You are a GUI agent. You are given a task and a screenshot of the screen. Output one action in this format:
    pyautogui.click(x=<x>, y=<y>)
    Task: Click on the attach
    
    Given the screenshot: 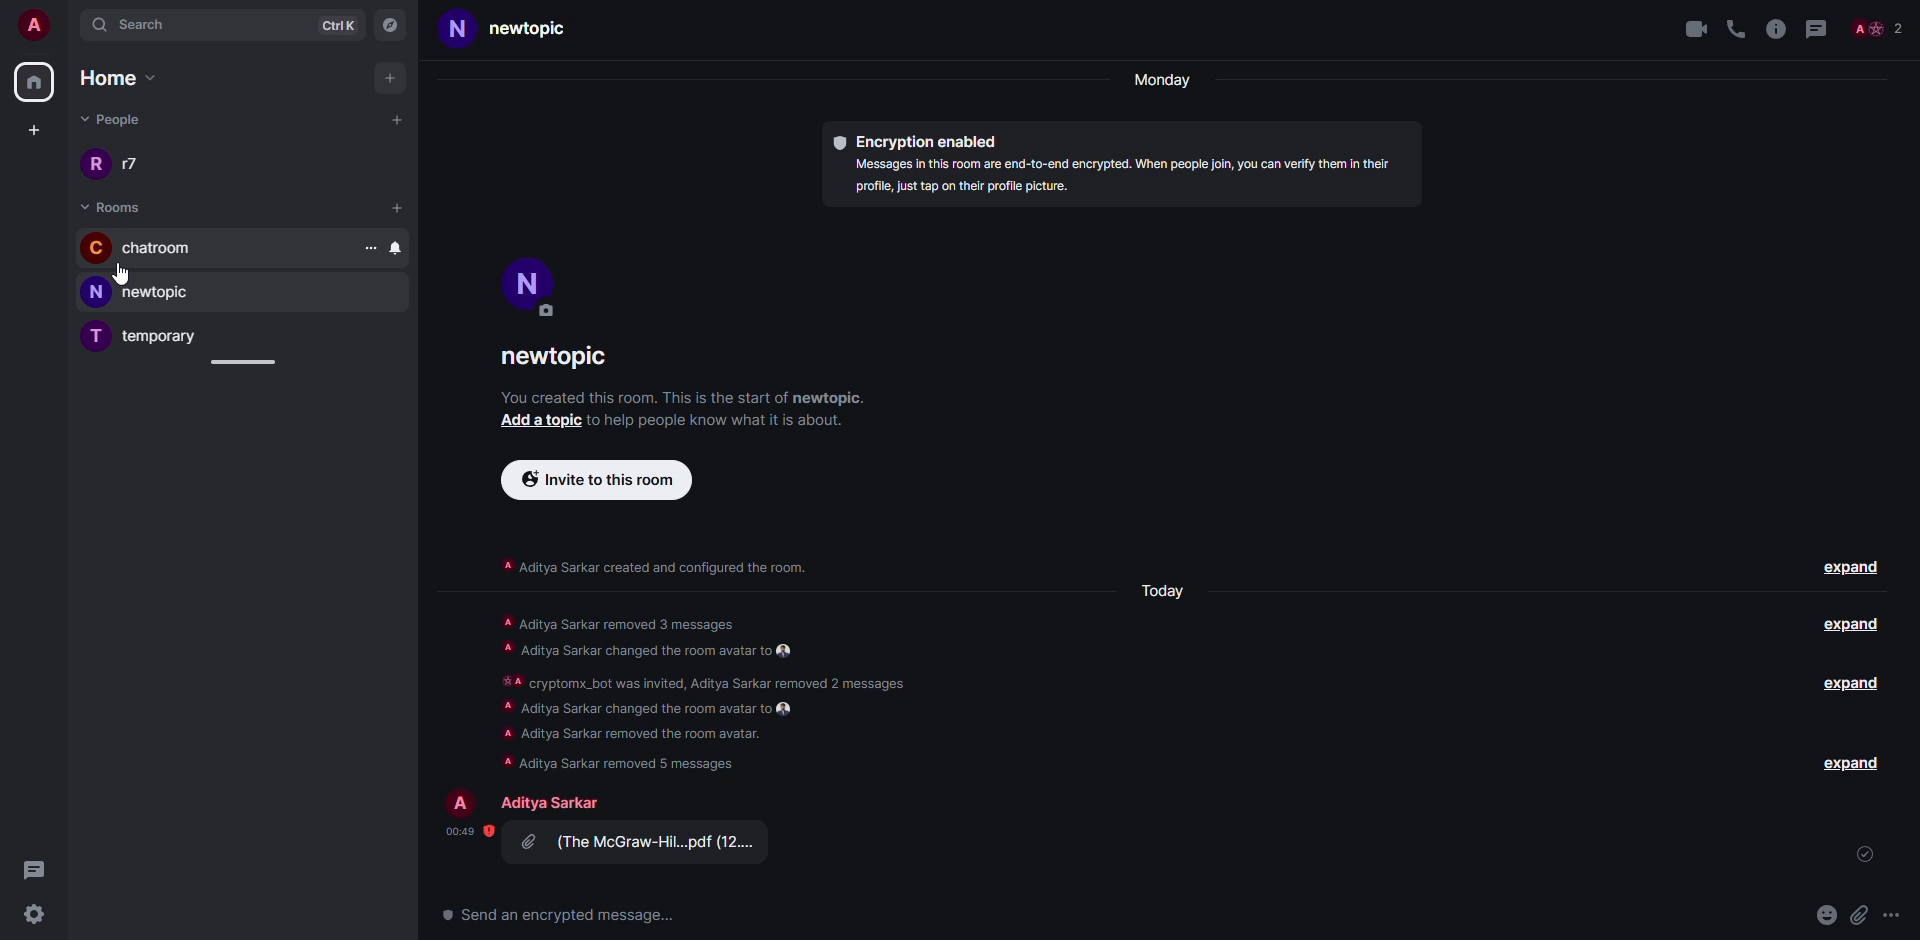 What is the action you would take?
    pyautogui.click(x=1862, y=911)
    